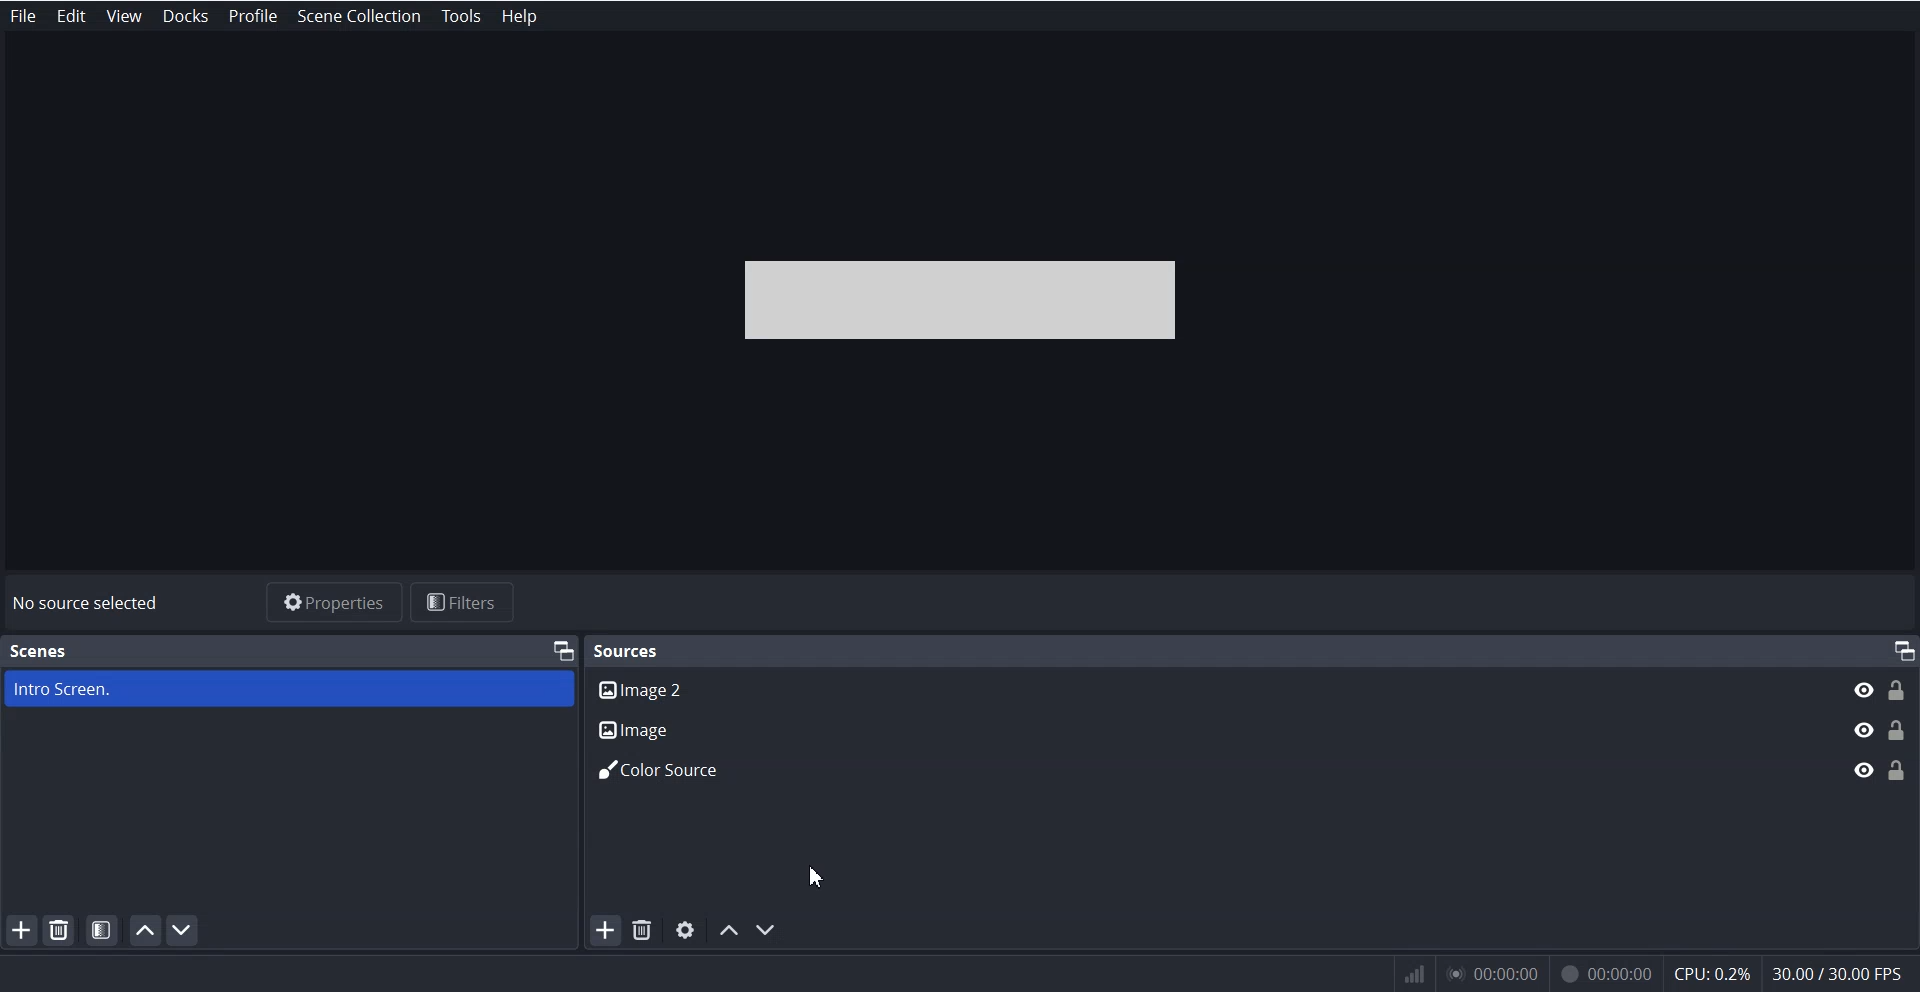 The width and height of the screenshot is (1920, 992). What do you see at coordinates (770, 930) in the screenshot?
I see `Move Scene down` at bounding box center [770, 930].